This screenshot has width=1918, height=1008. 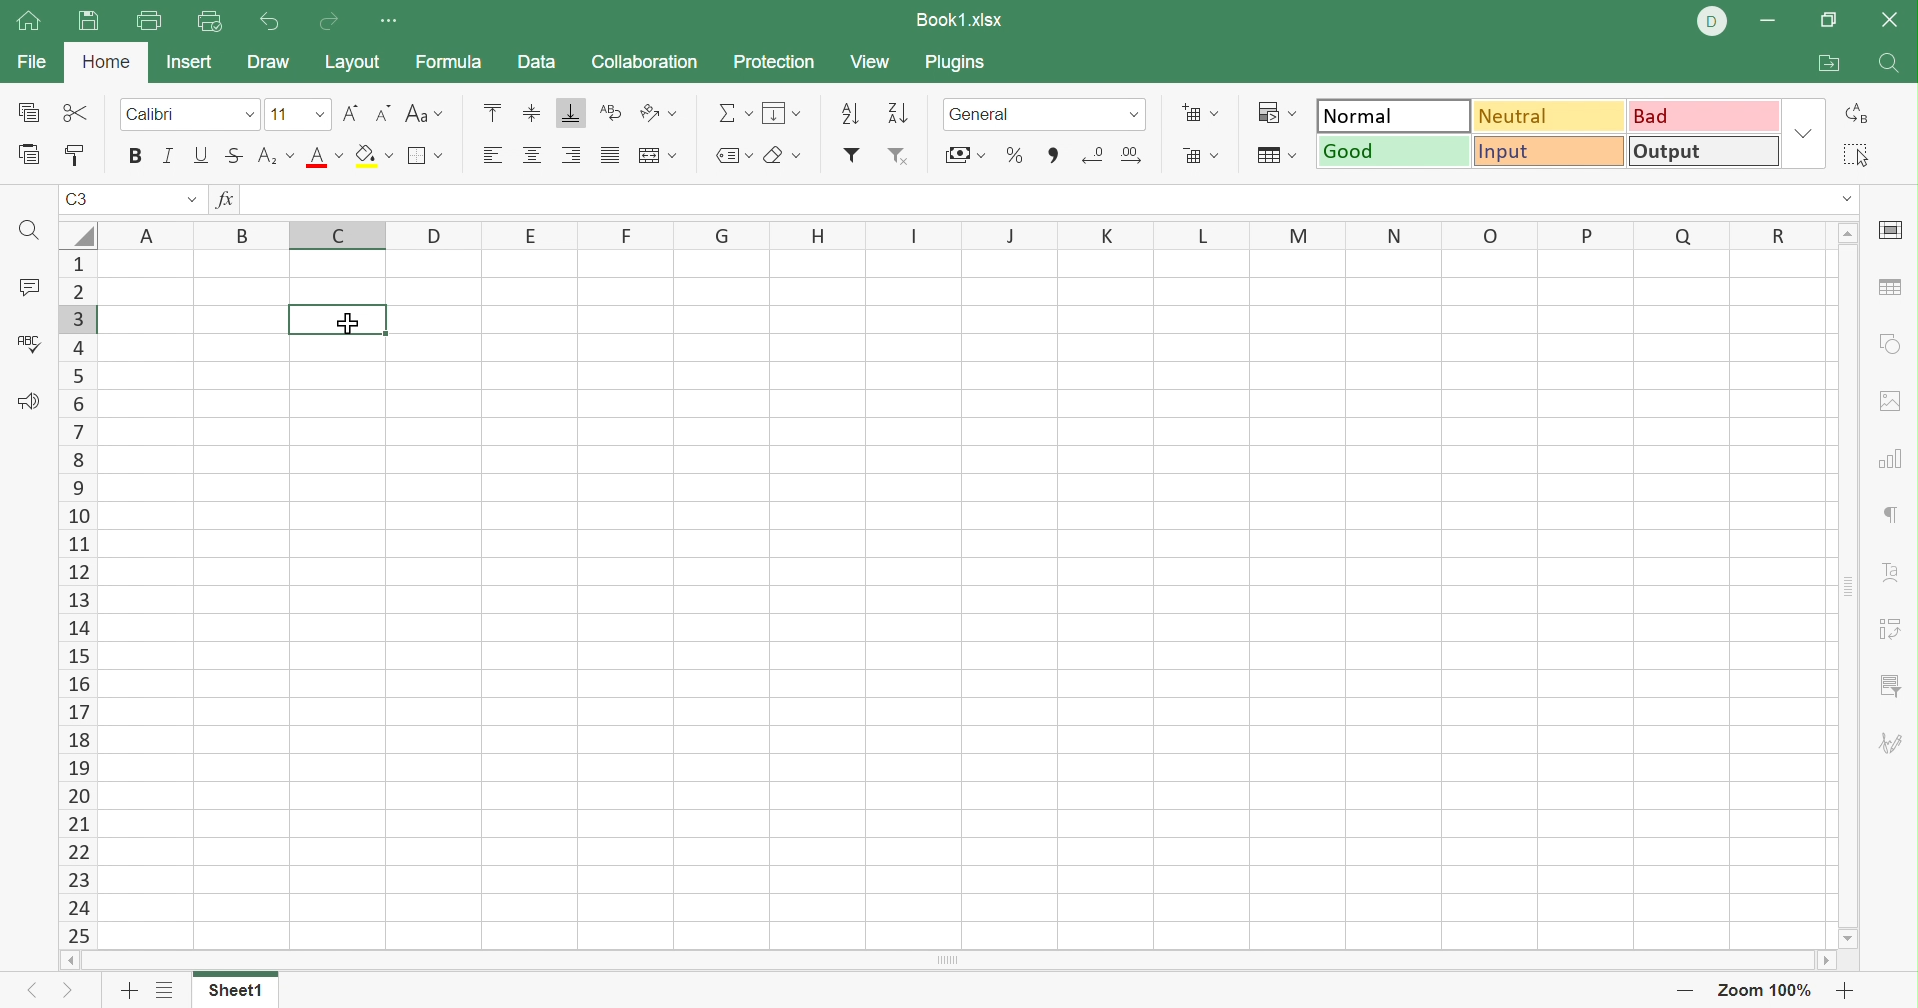 What do you see at coordinates (233, 157) in the screenshot?
I see `Strikethrough` at bounding box center [233, 157].